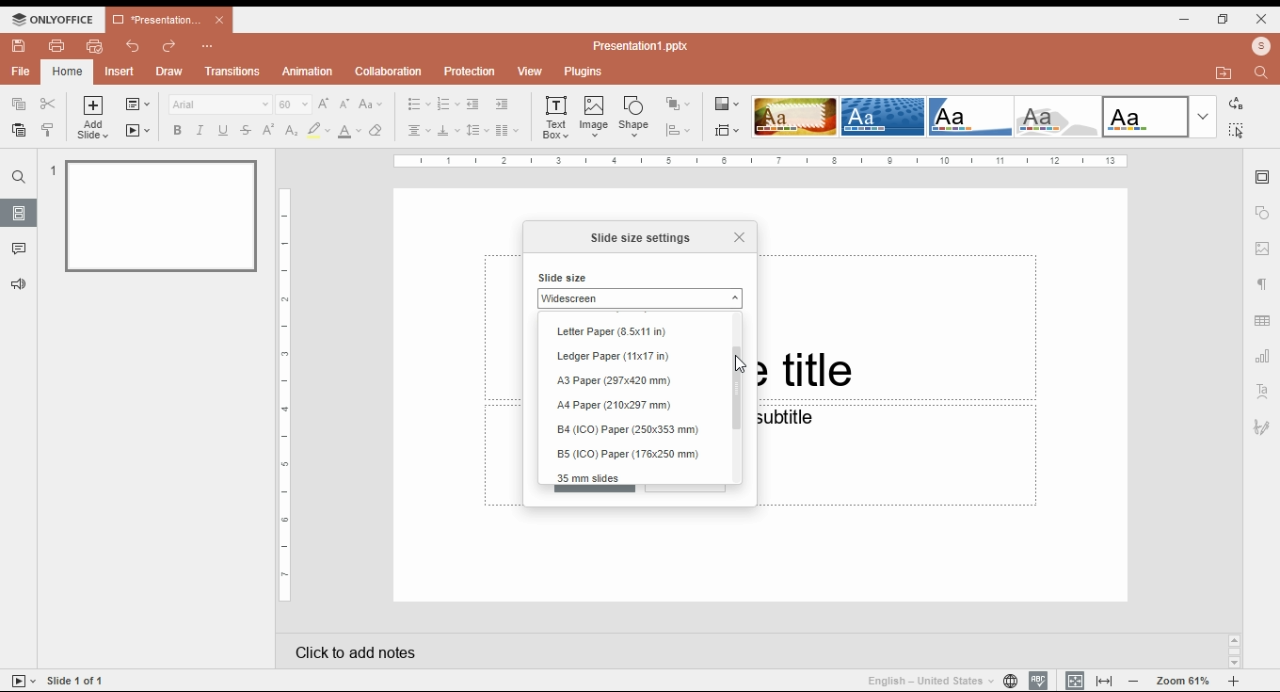  Describe the element at coordinates (176, 130) in the screenshot. I see `bold` at that location.